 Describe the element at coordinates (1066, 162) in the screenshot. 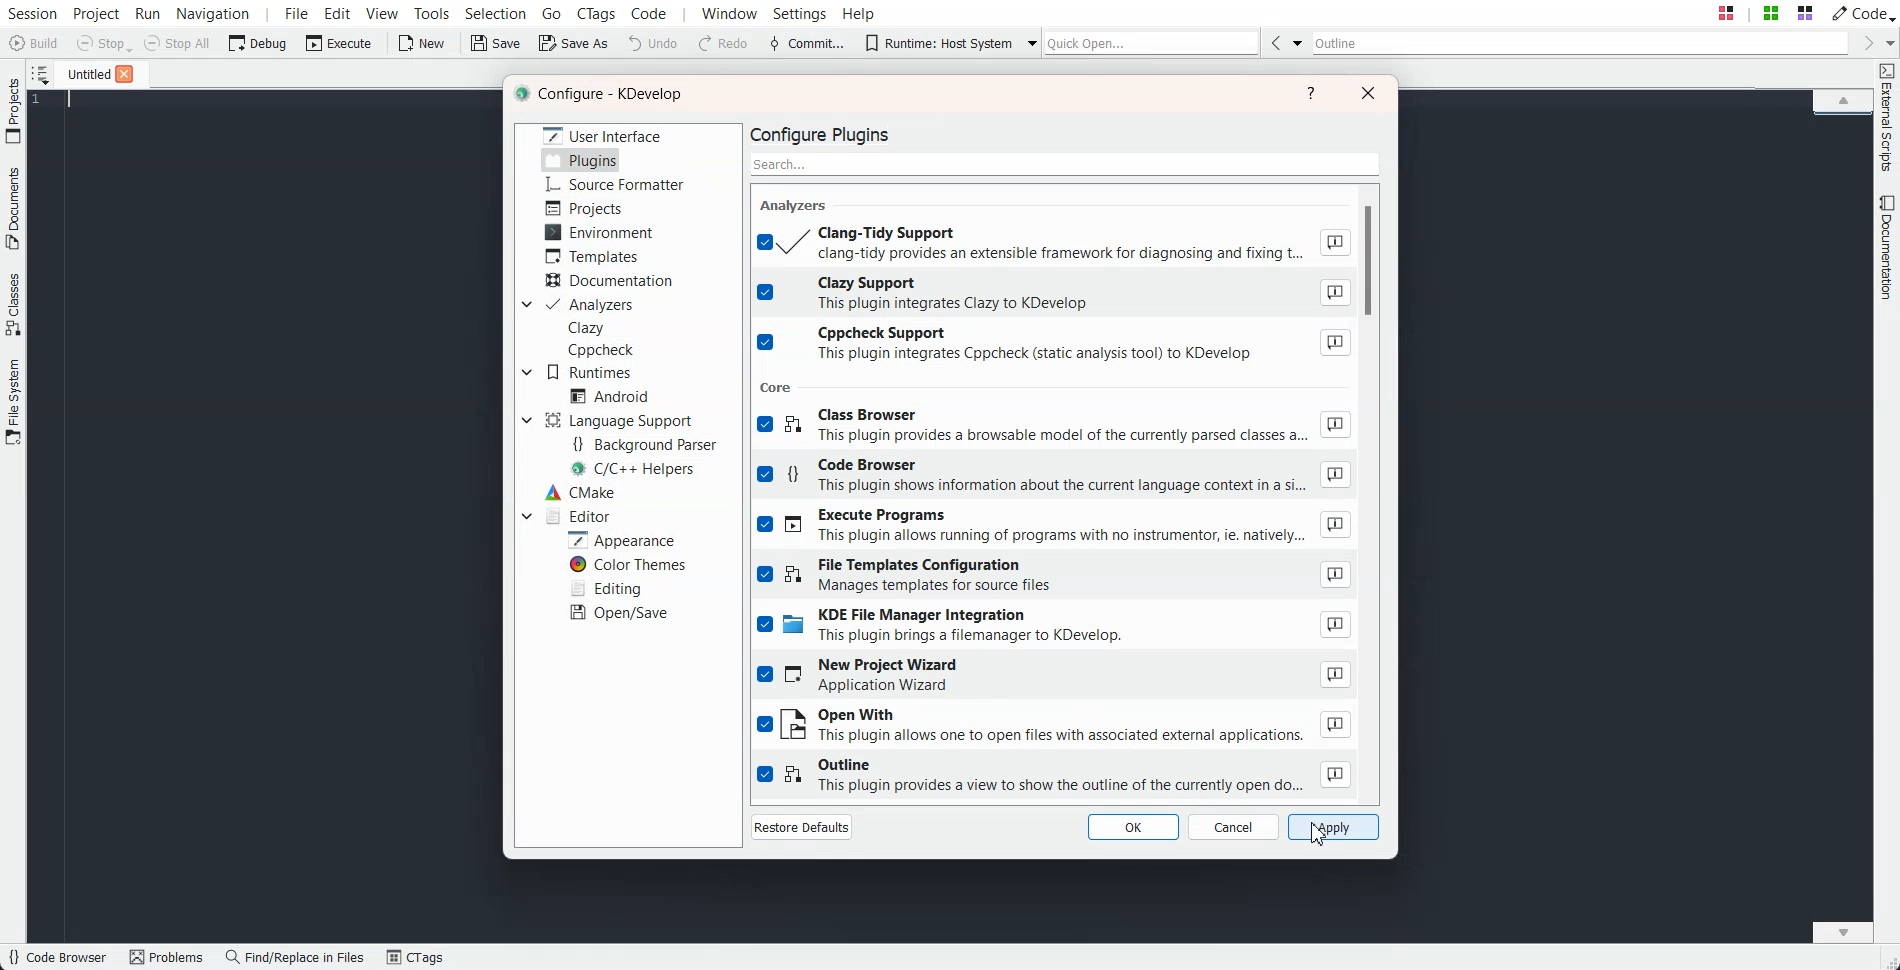

I see `Search bar` at that location.